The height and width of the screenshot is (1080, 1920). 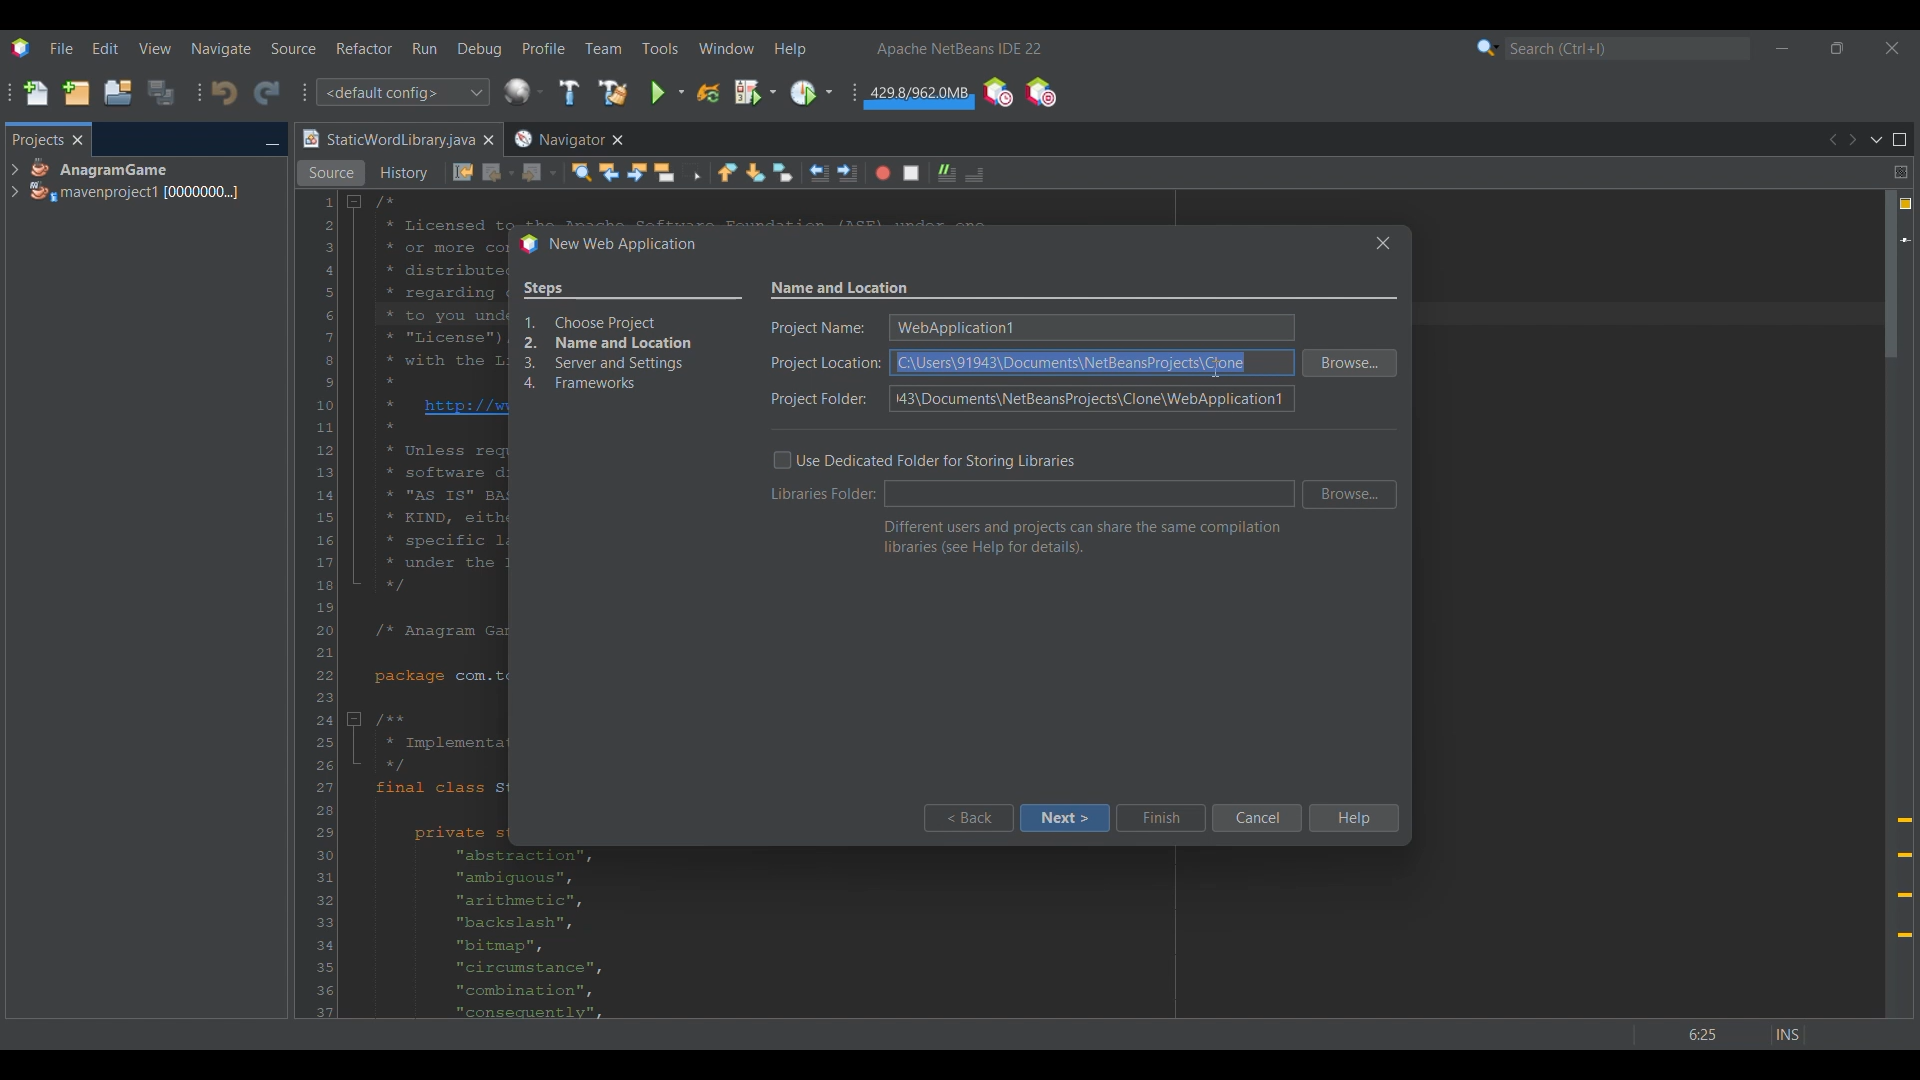 I want to click on File menu, so click(x=61, y=48).